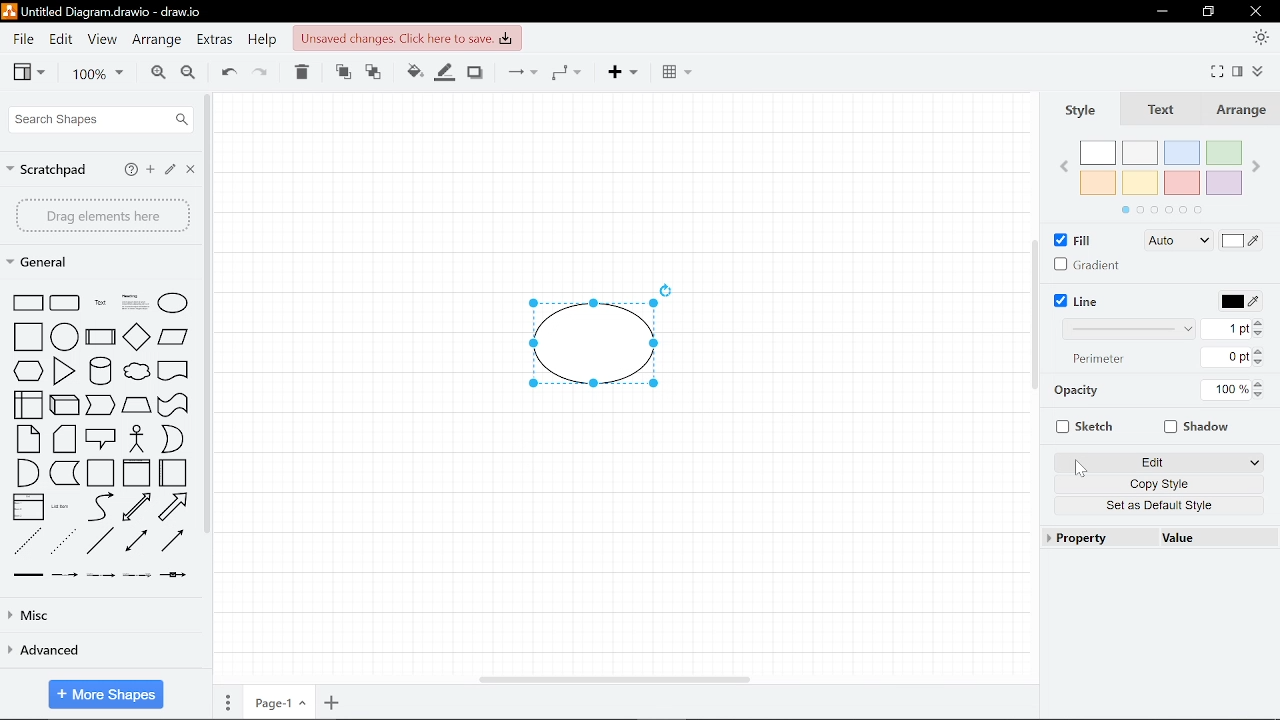  Describe the element at coordinates (624, 73) in the screenshot. I see `Add` at that location.